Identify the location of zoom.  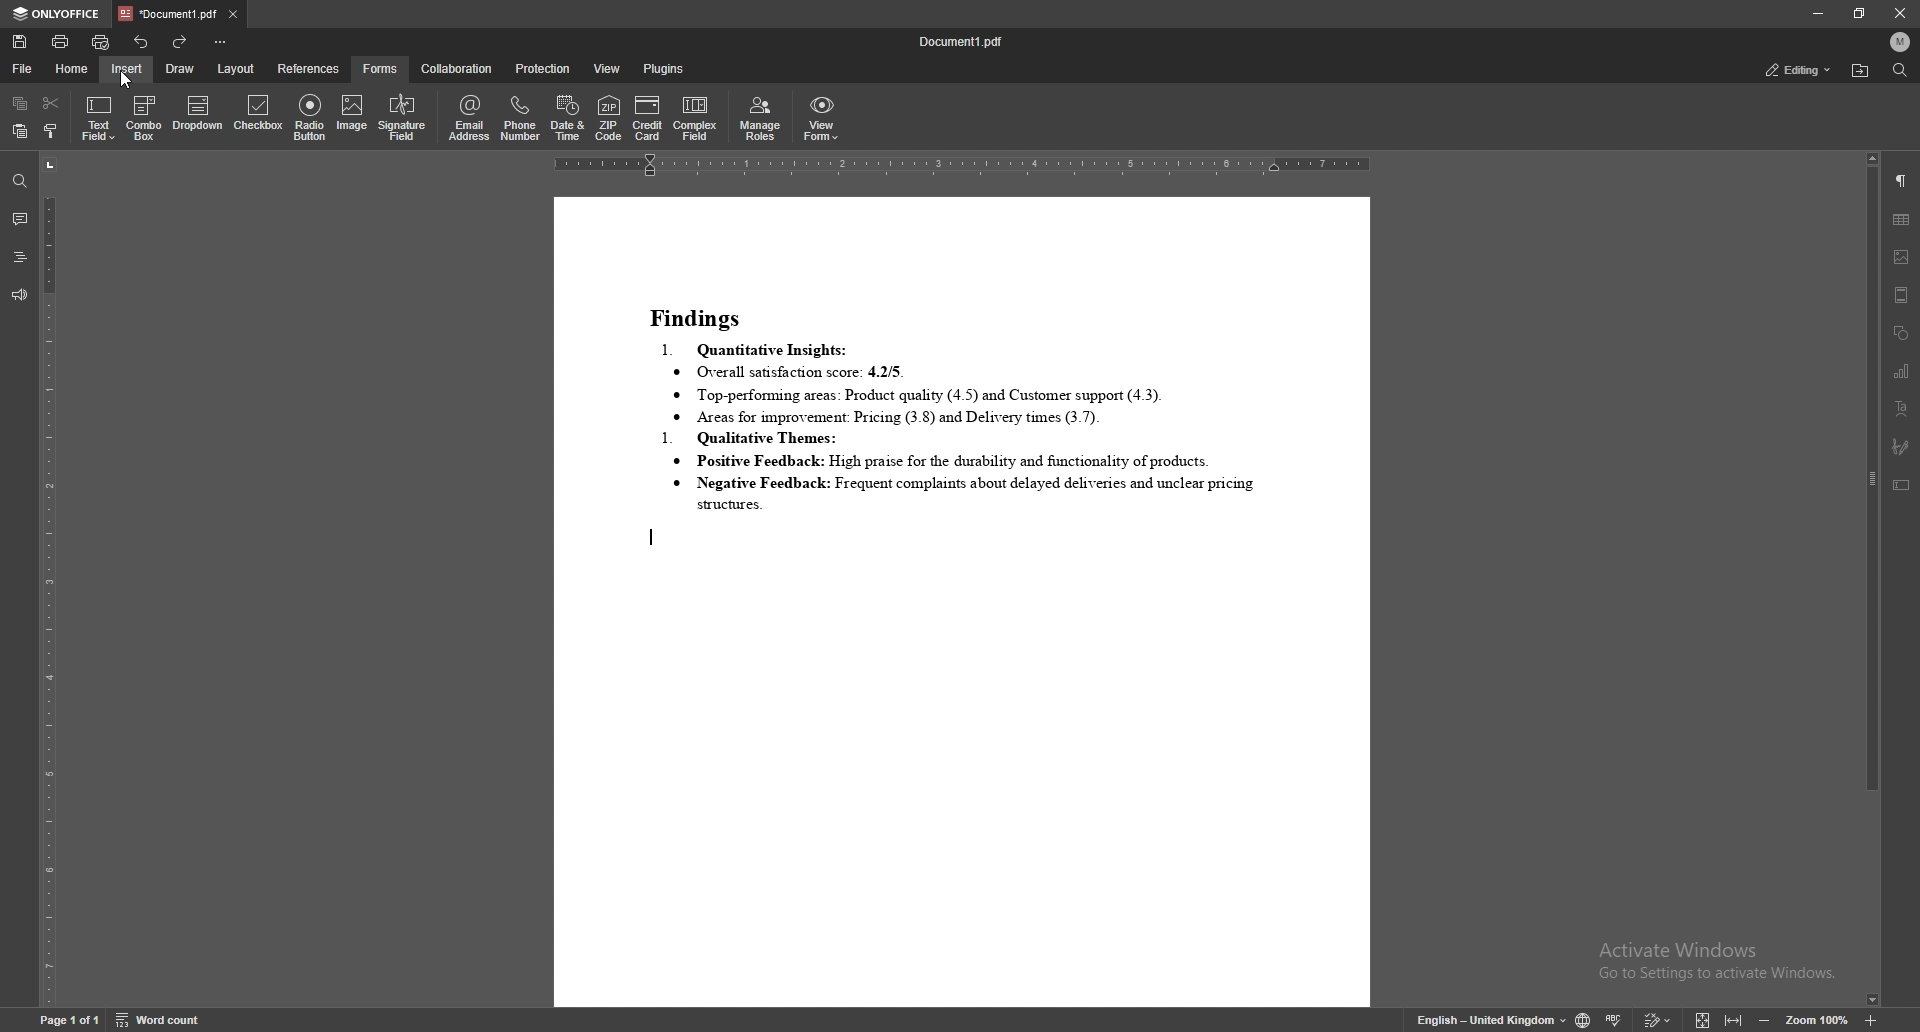
(1816, 1020).